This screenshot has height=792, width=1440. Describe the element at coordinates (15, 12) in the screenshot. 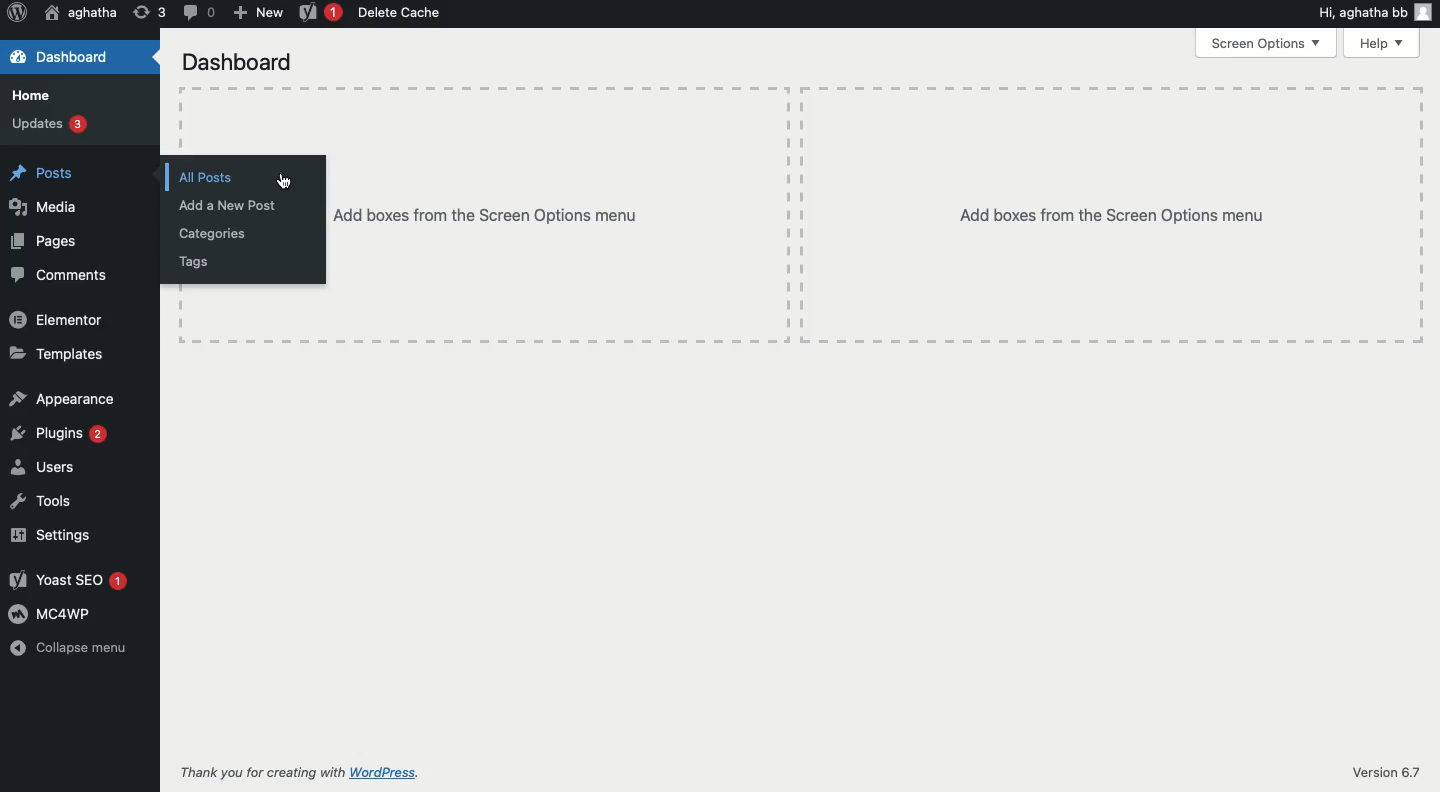

I see `Wordpress logo` at that location.